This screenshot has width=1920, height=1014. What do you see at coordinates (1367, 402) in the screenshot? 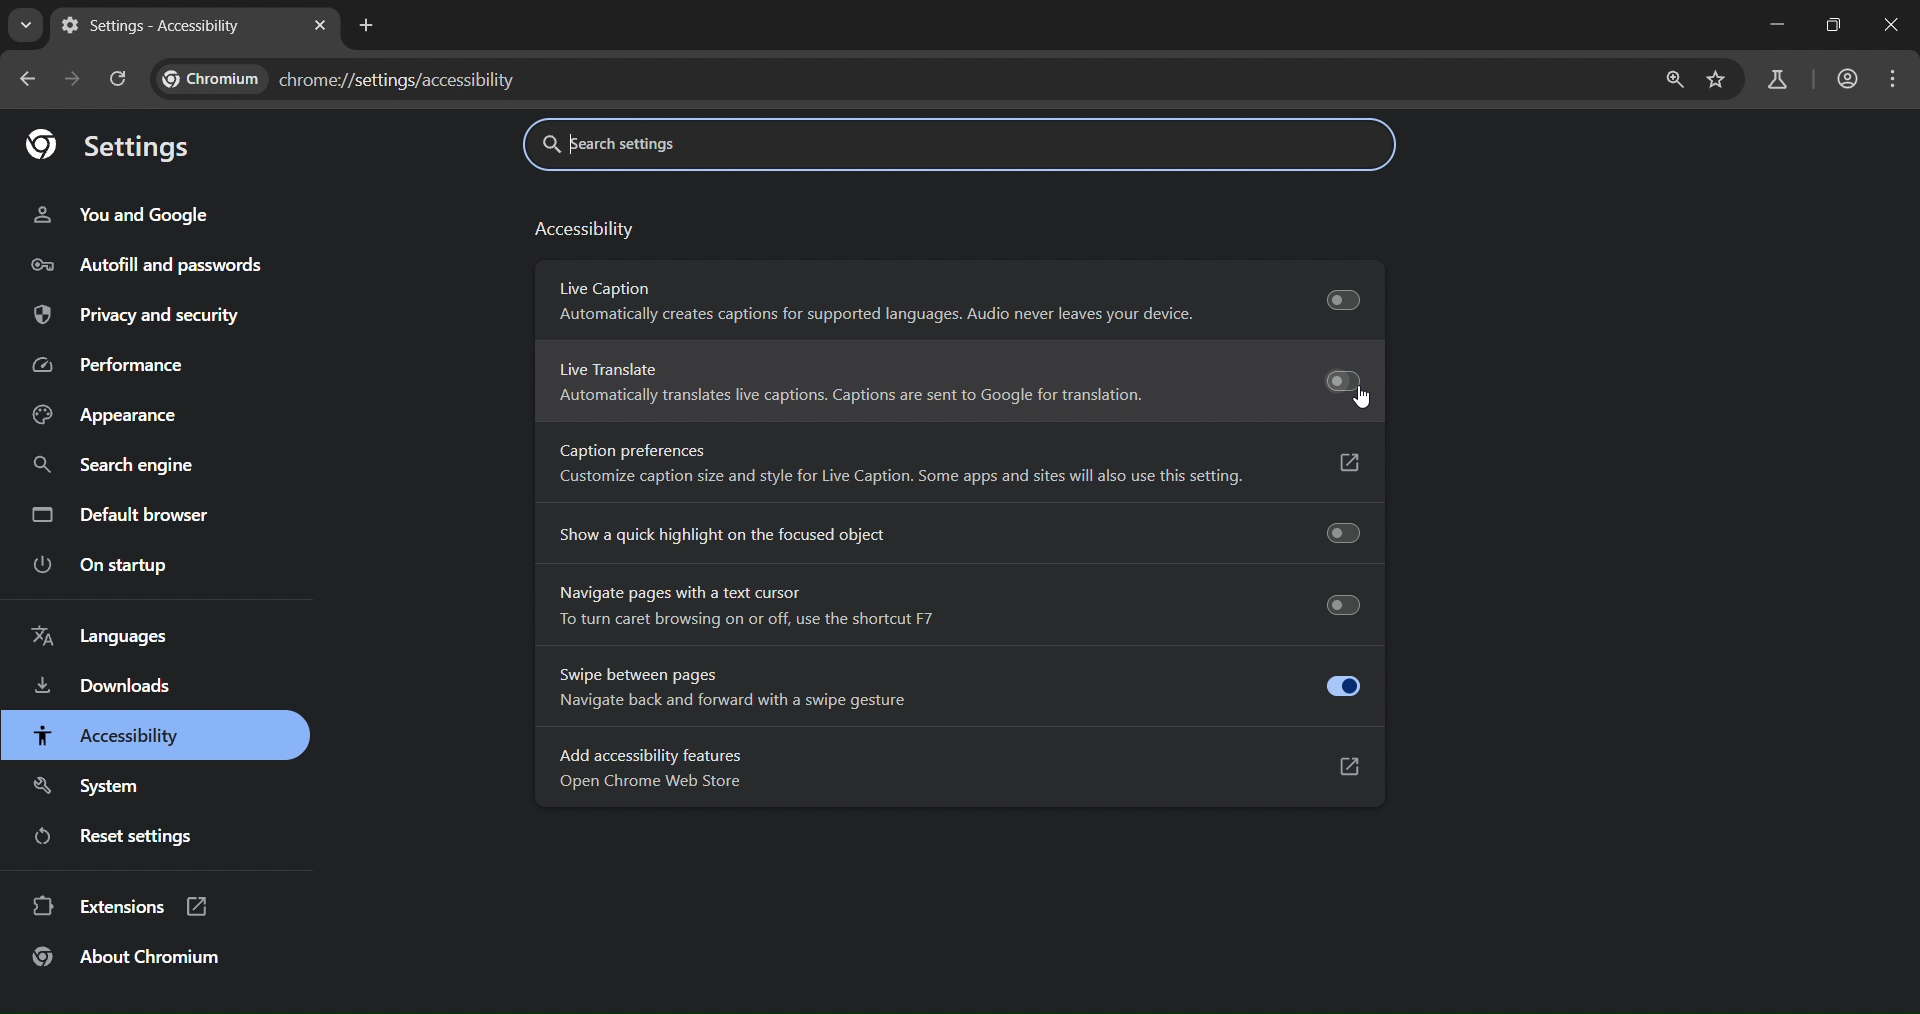
I see `cursor` at bounding box center [1367, 402].